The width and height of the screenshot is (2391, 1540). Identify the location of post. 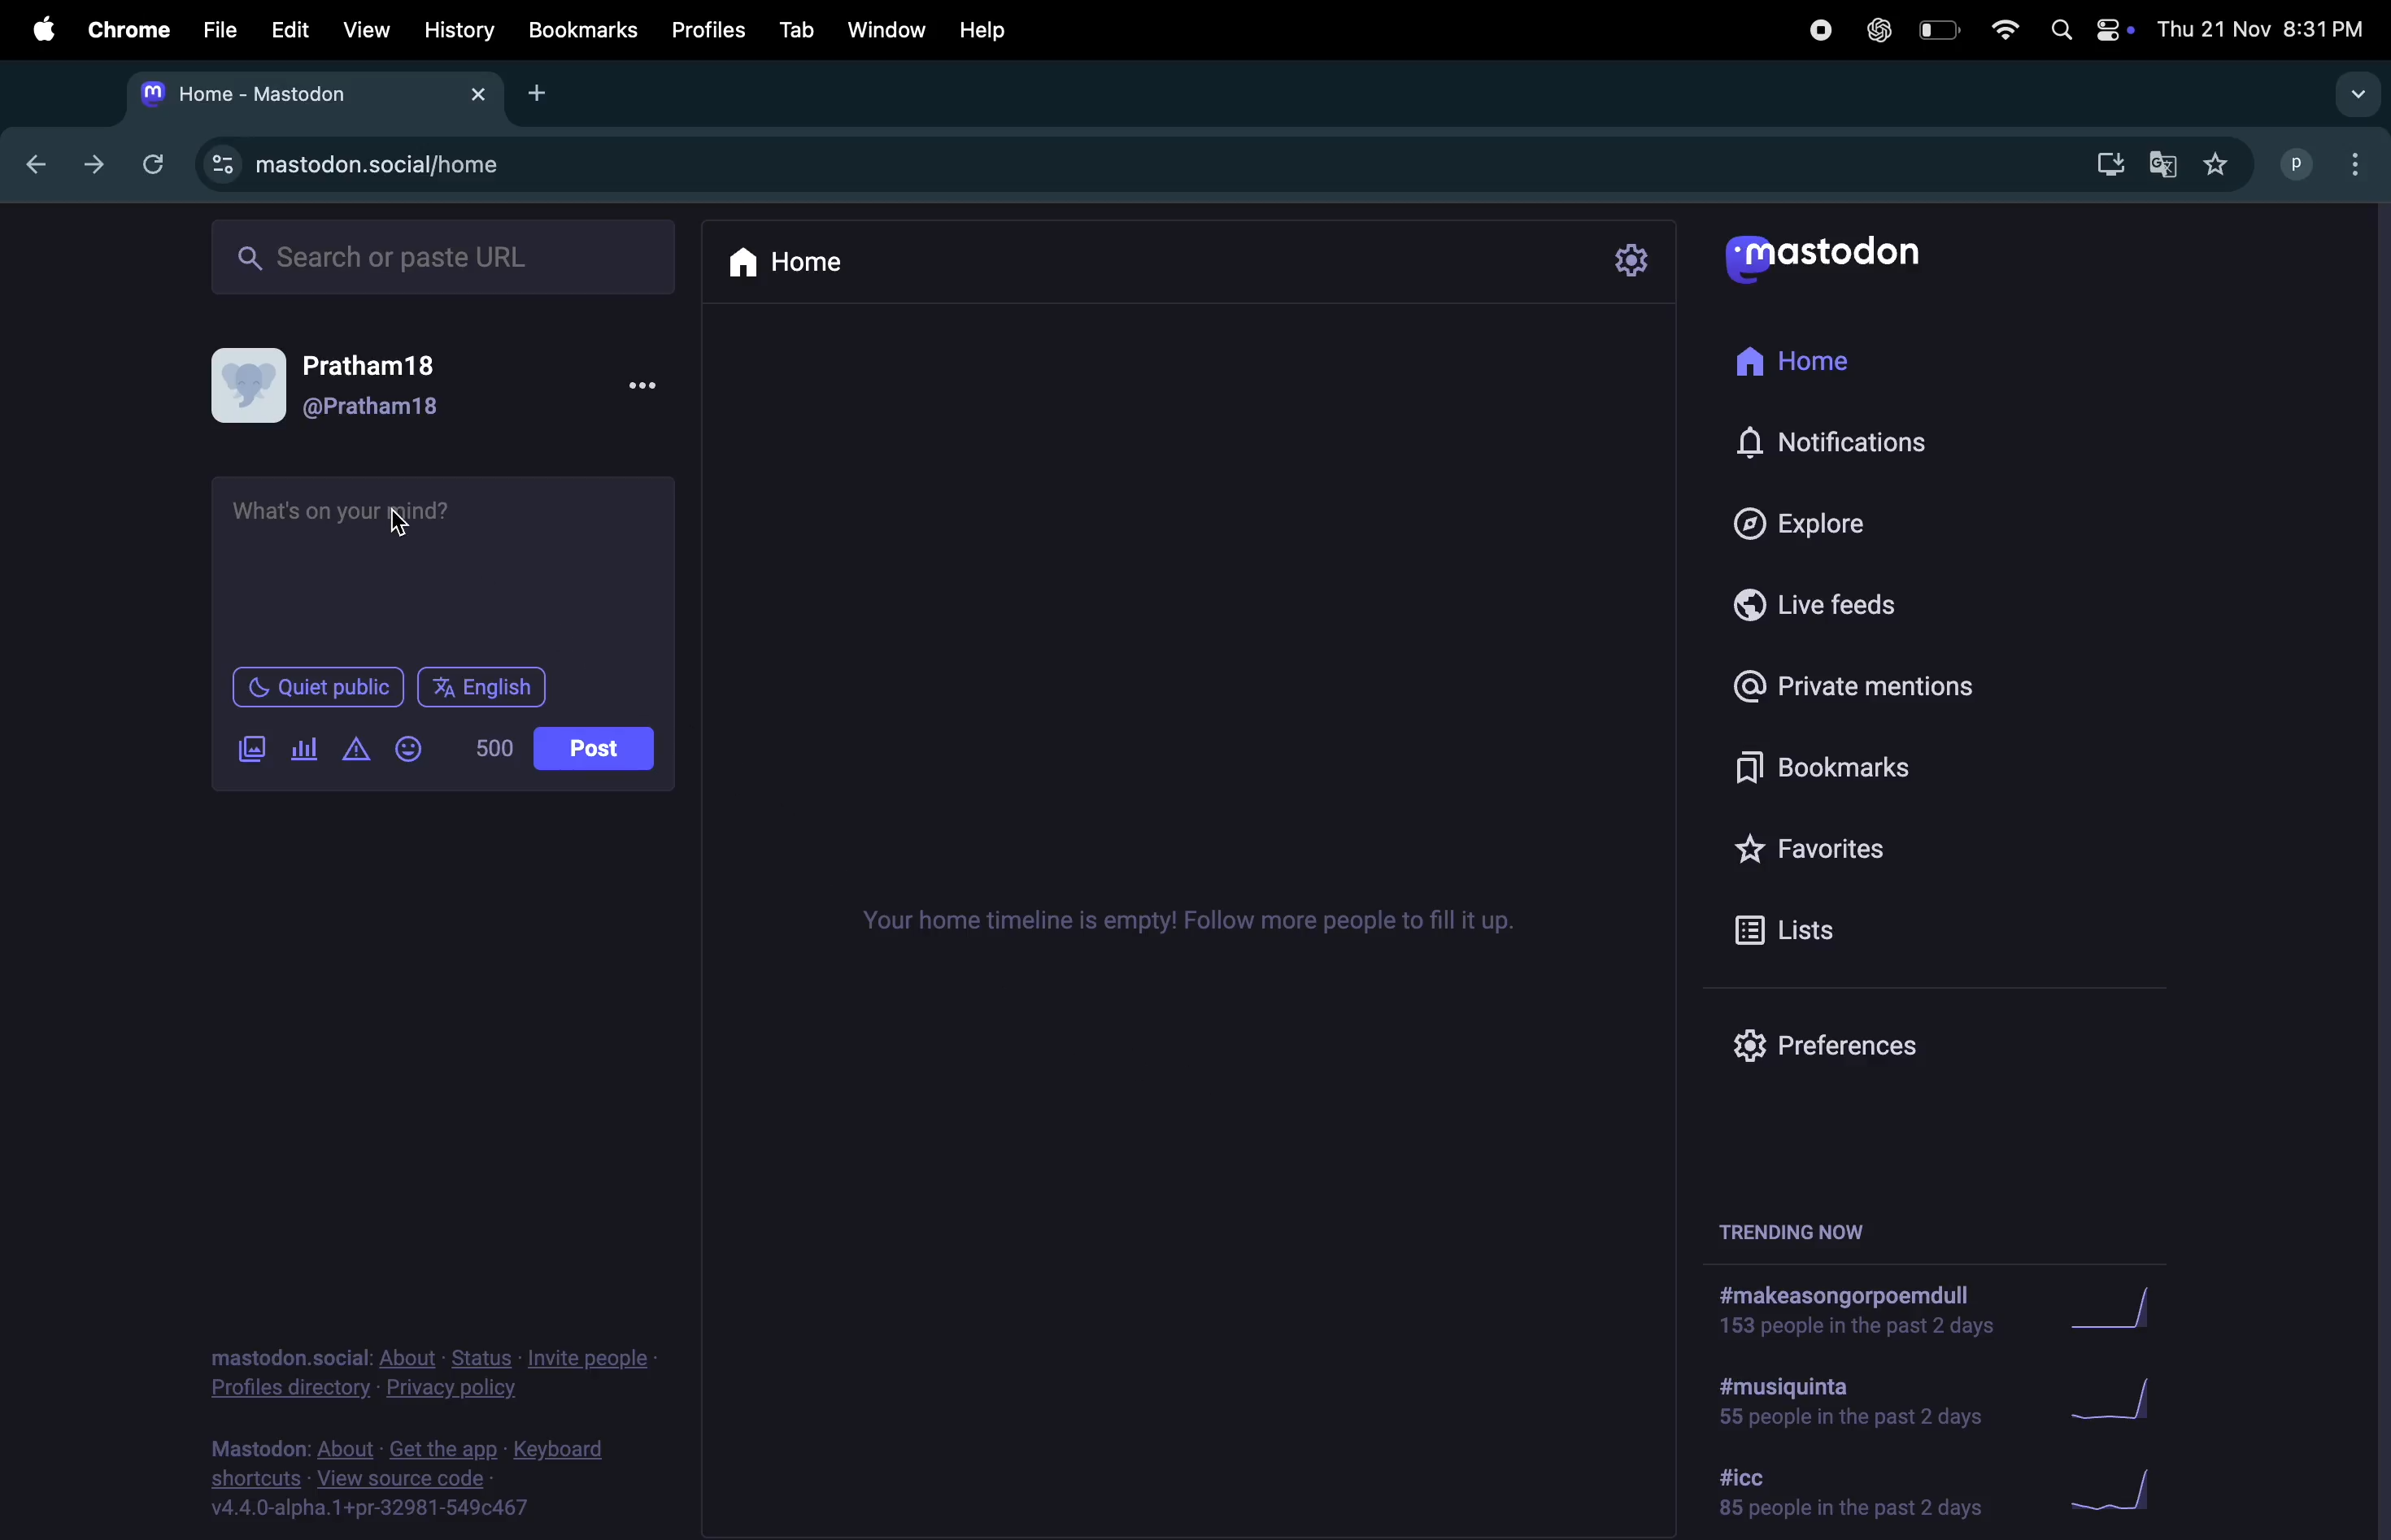
(591, 748).